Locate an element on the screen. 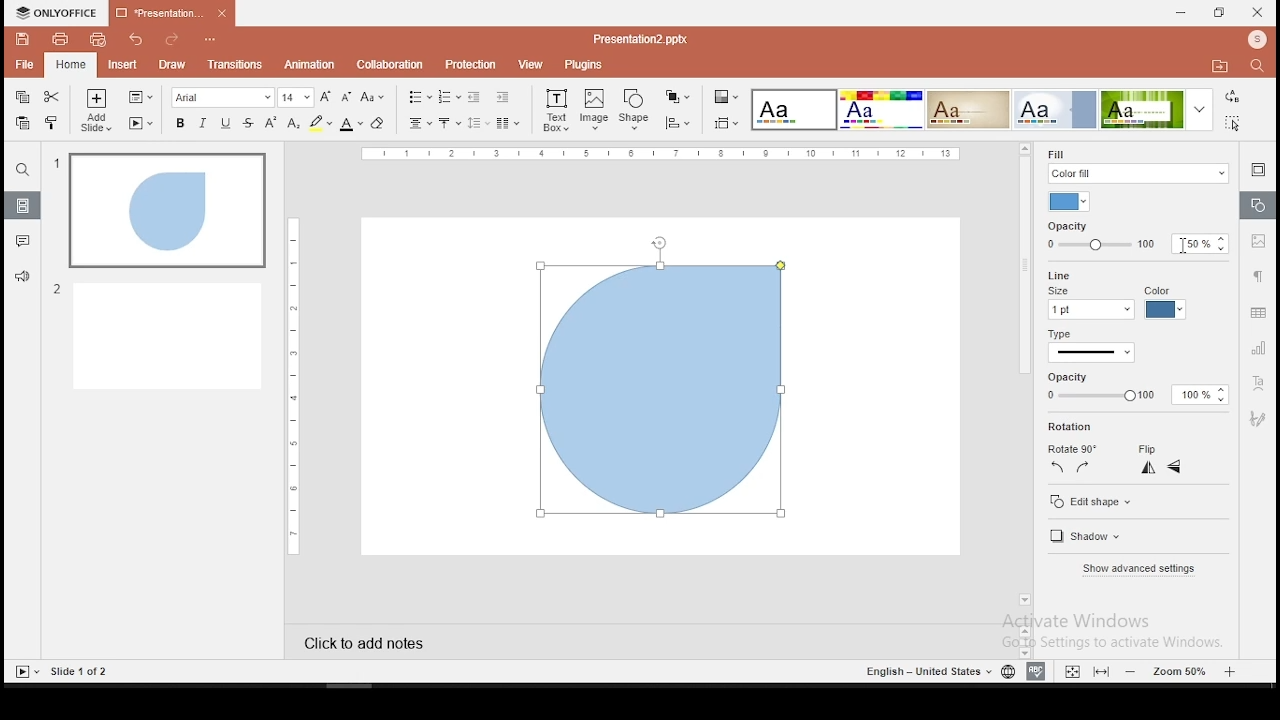 This screenshot has width=1280, height=720. english - united states is located at coordinates (925, 674).